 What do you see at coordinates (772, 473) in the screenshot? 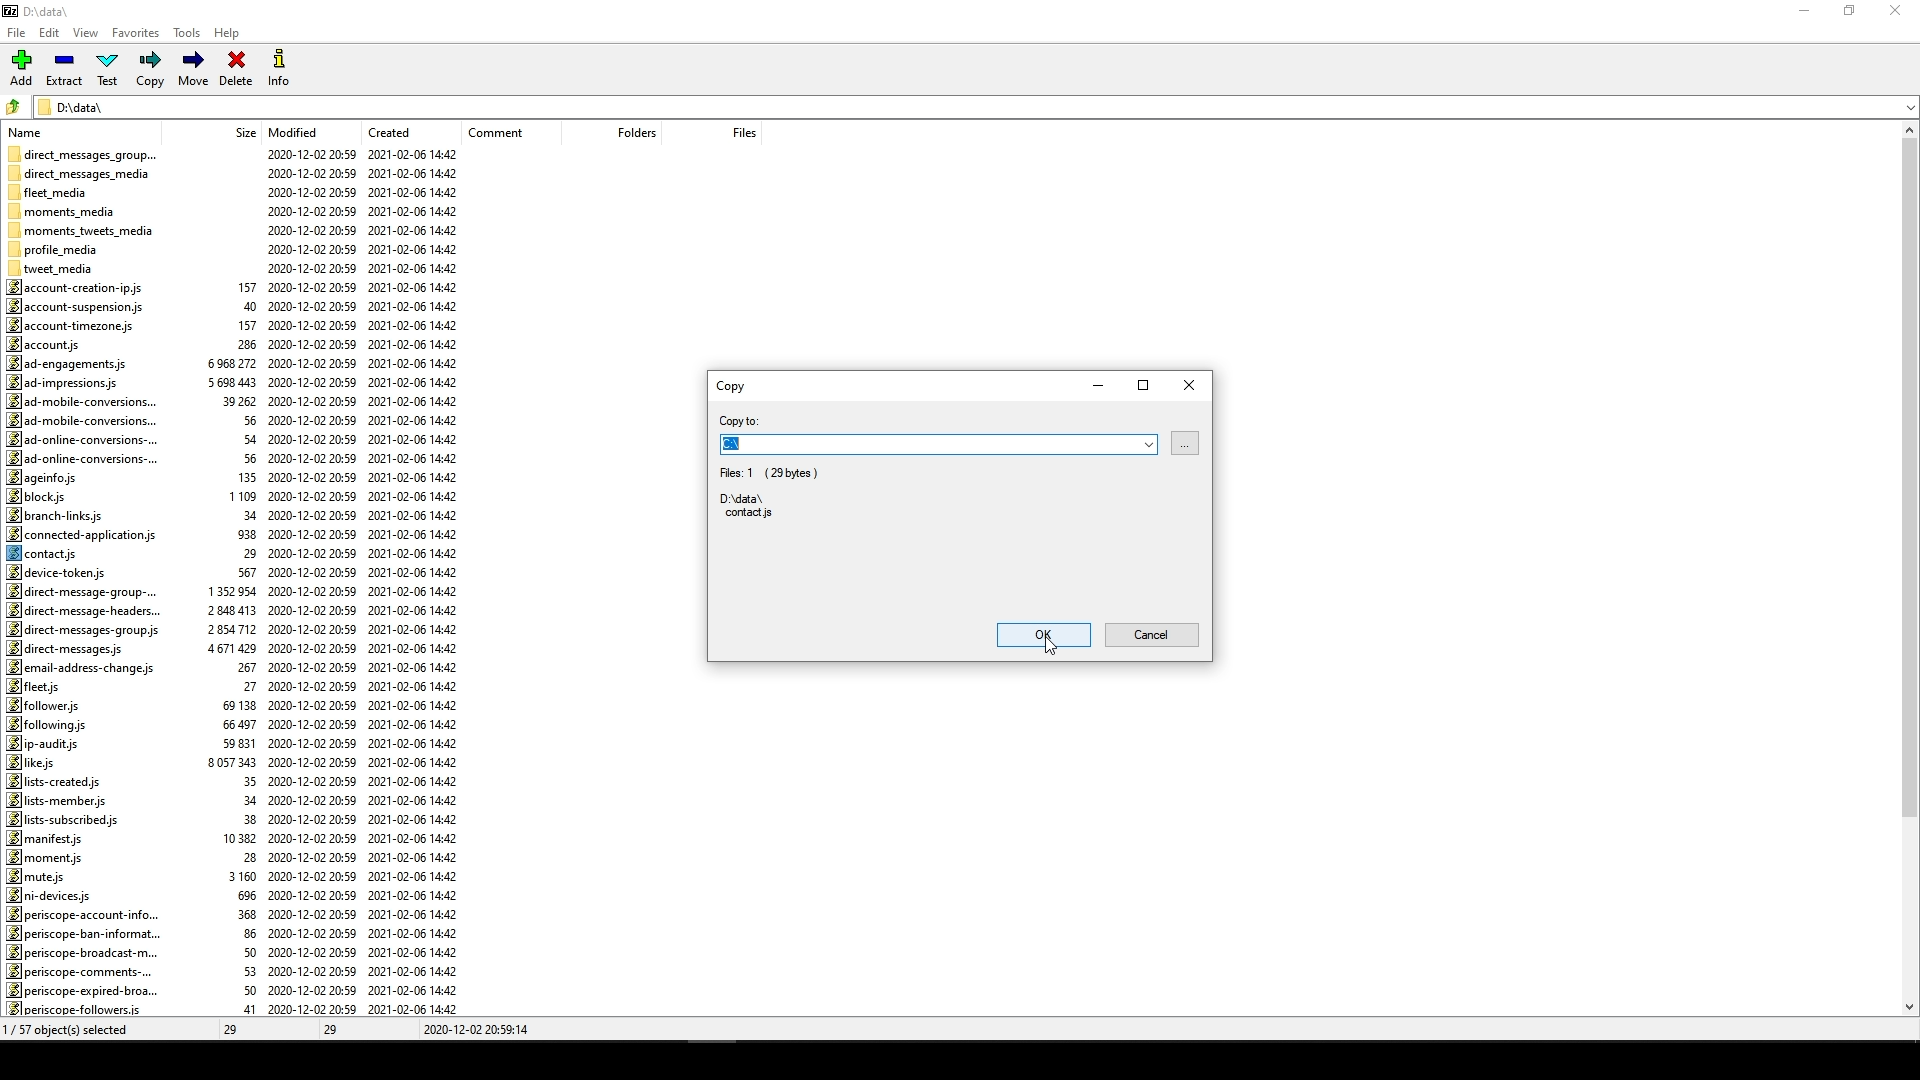
I see `Fies:1 (29bytes)` at bounding box center [772, 473].